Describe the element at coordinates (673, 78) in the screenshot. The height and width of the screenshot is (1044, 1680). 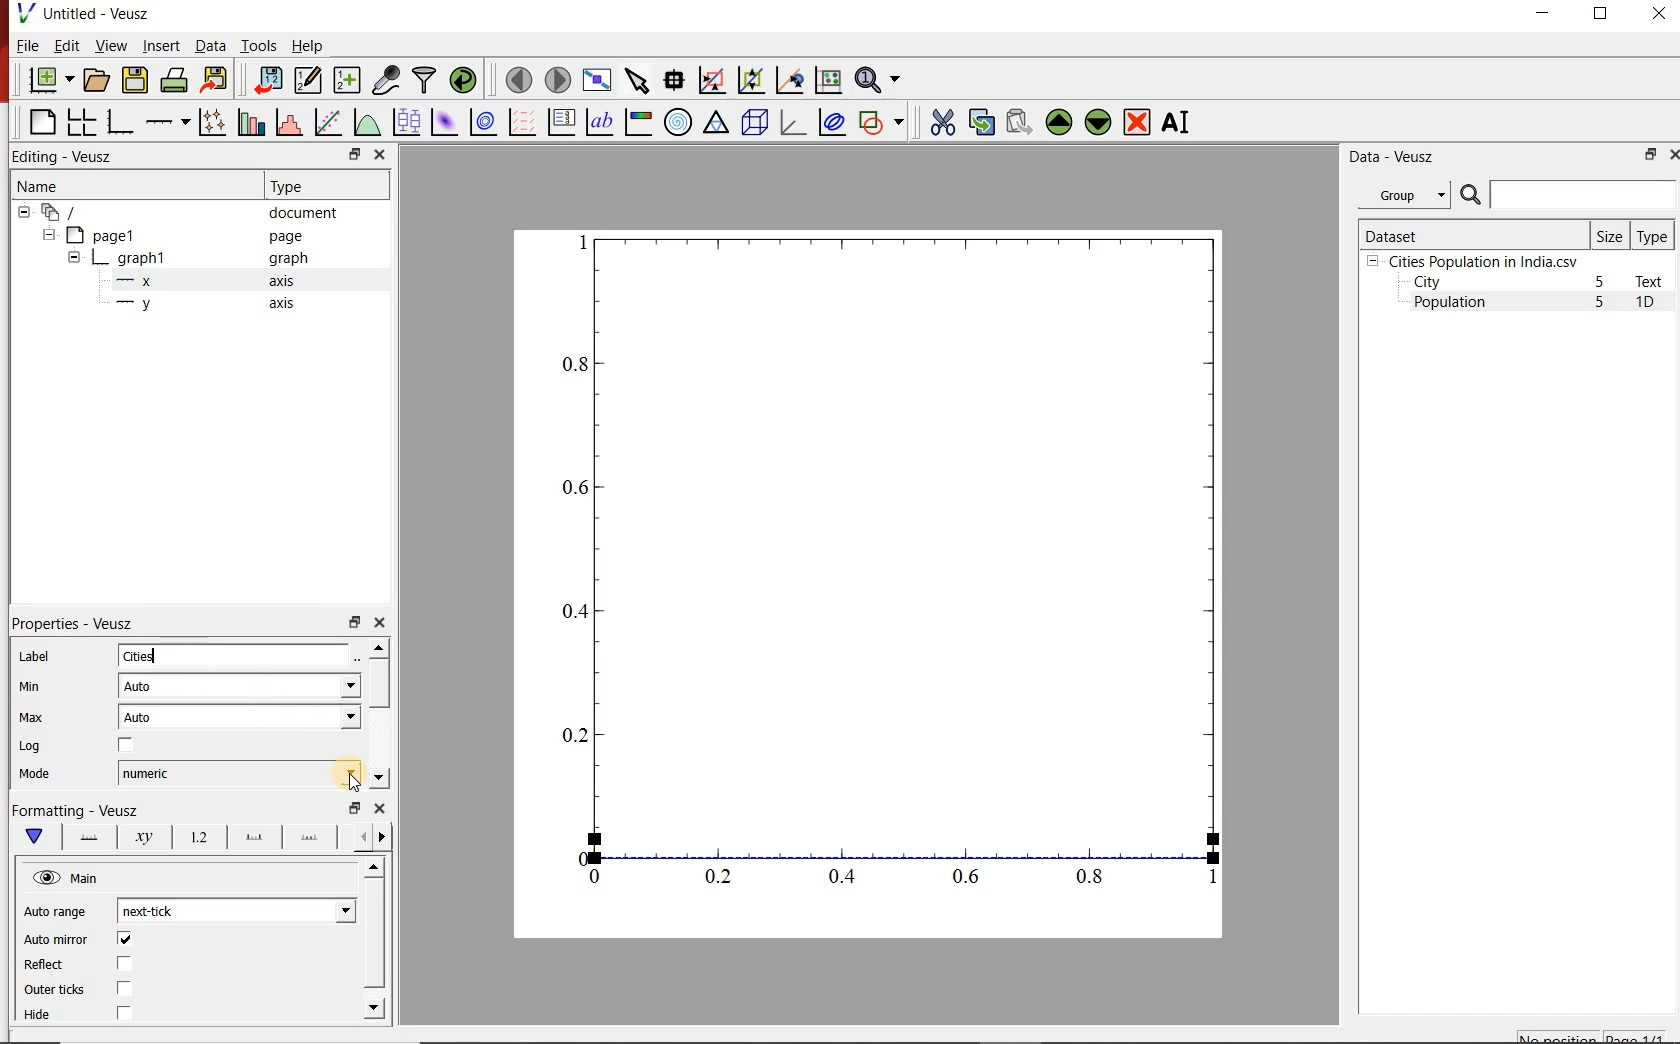
I see `read data points on the graph` at that location.